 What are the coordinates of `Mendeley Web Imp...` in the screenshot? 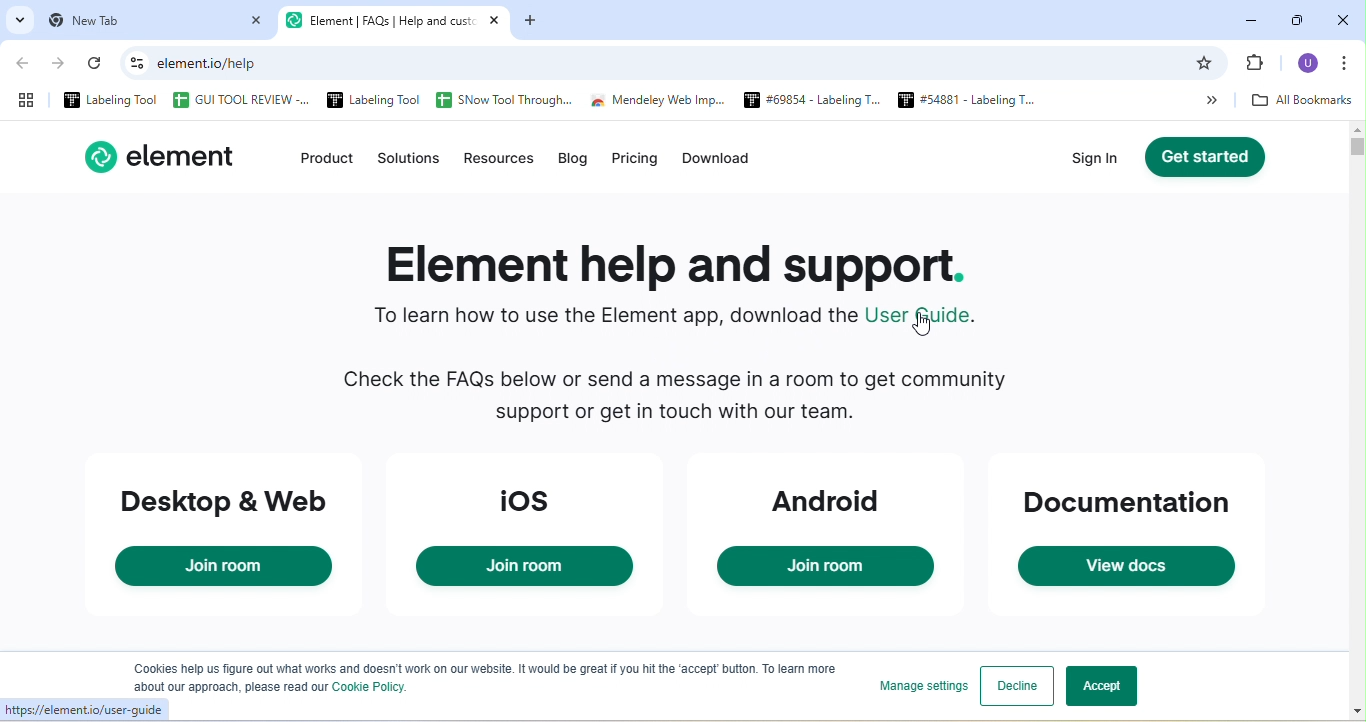 It's located at (659, 102).